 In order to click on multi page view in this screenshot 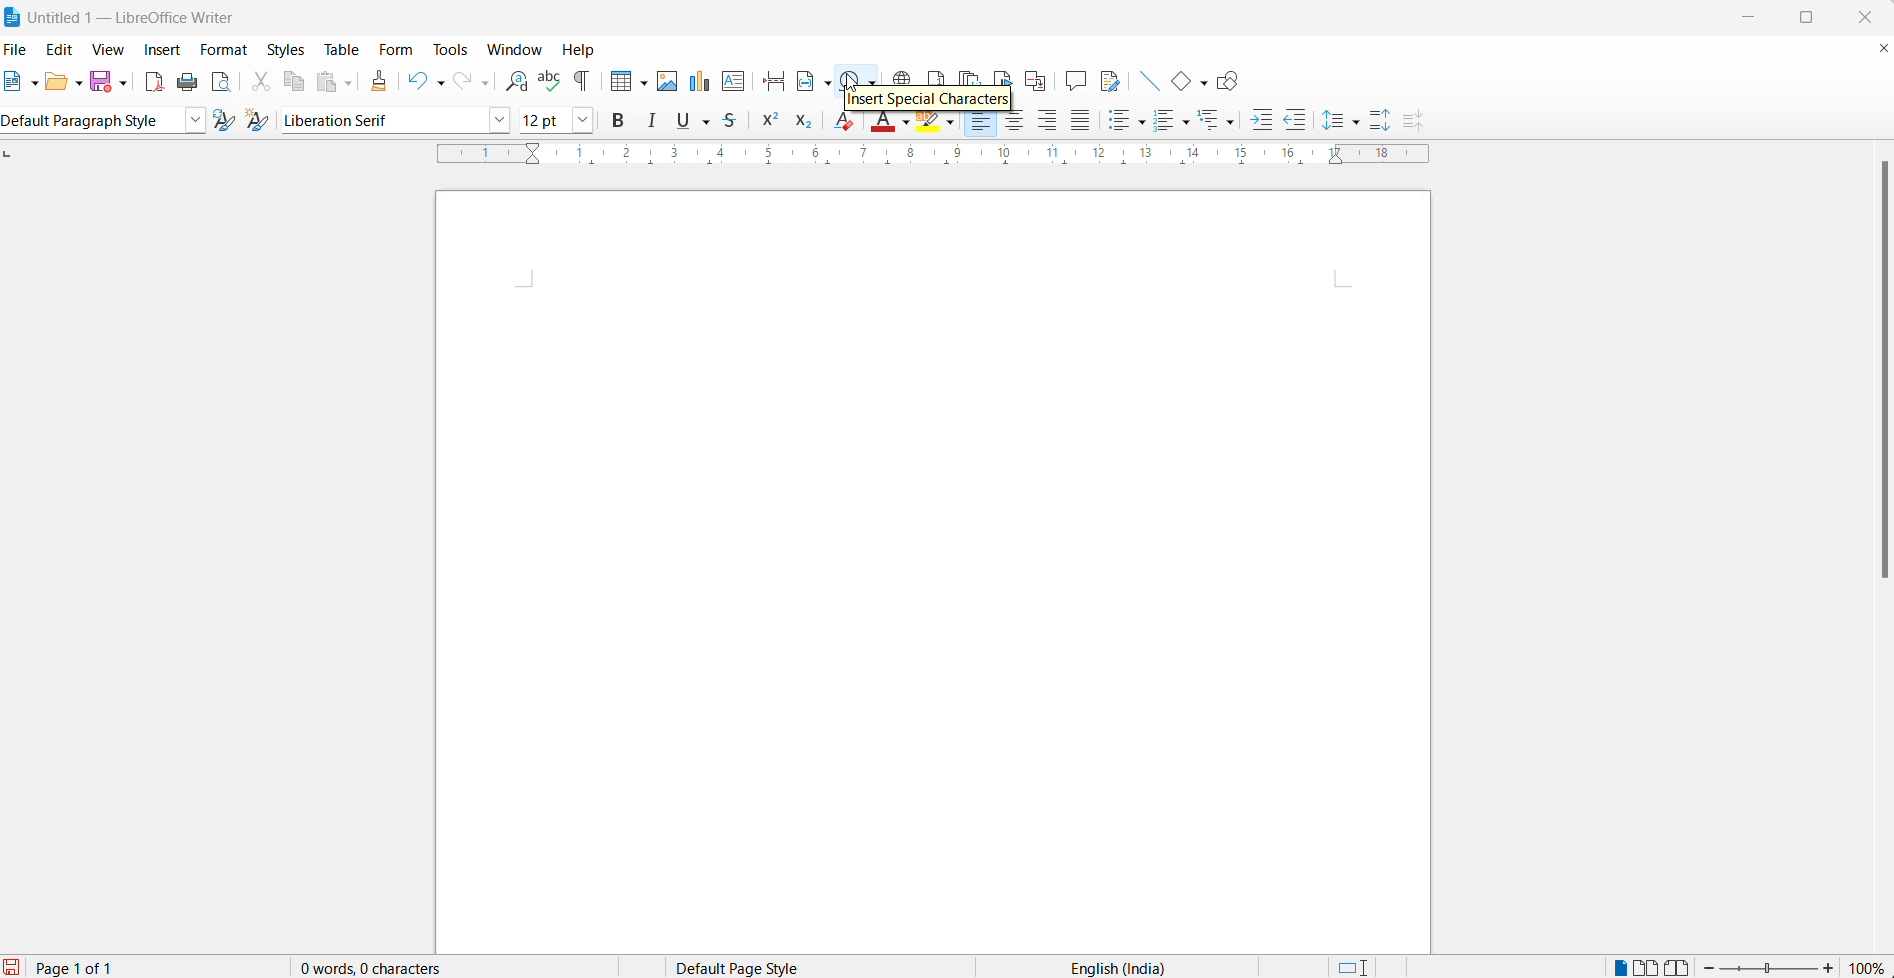, I will do `click(1650, 966)`.